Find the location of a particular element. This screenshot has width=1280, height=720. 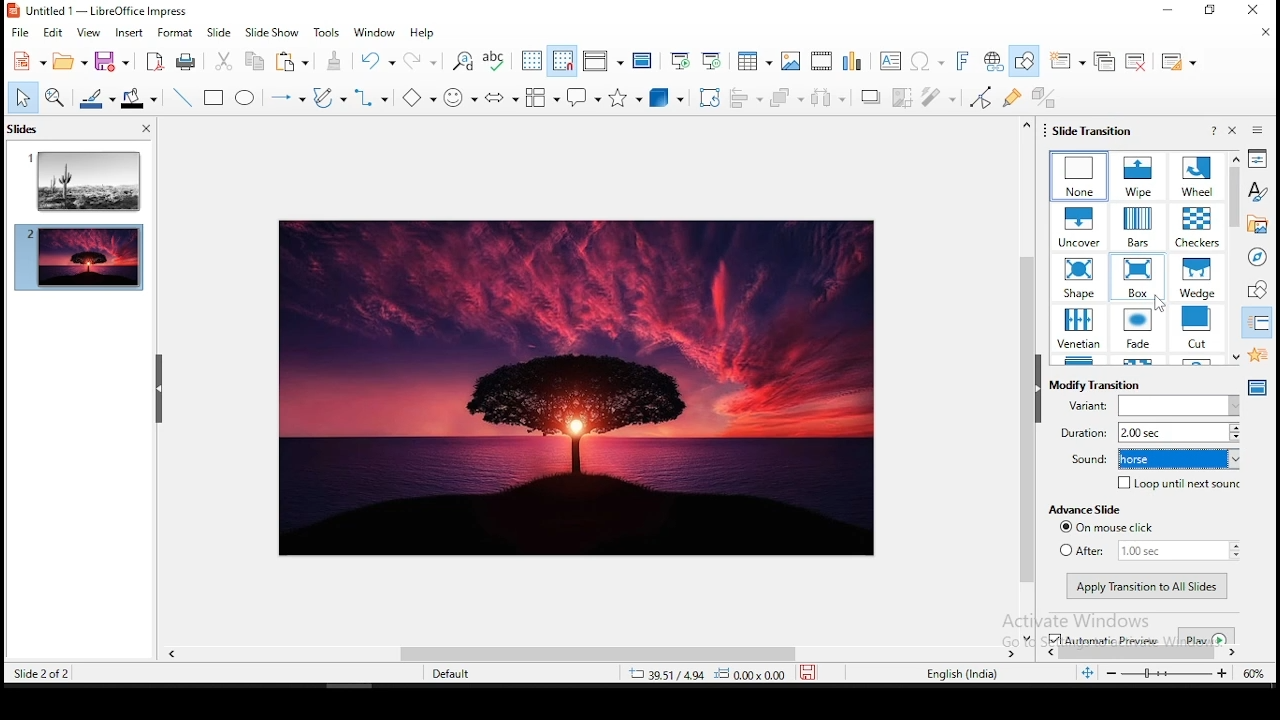

paste is located at coordinates (296, 61).